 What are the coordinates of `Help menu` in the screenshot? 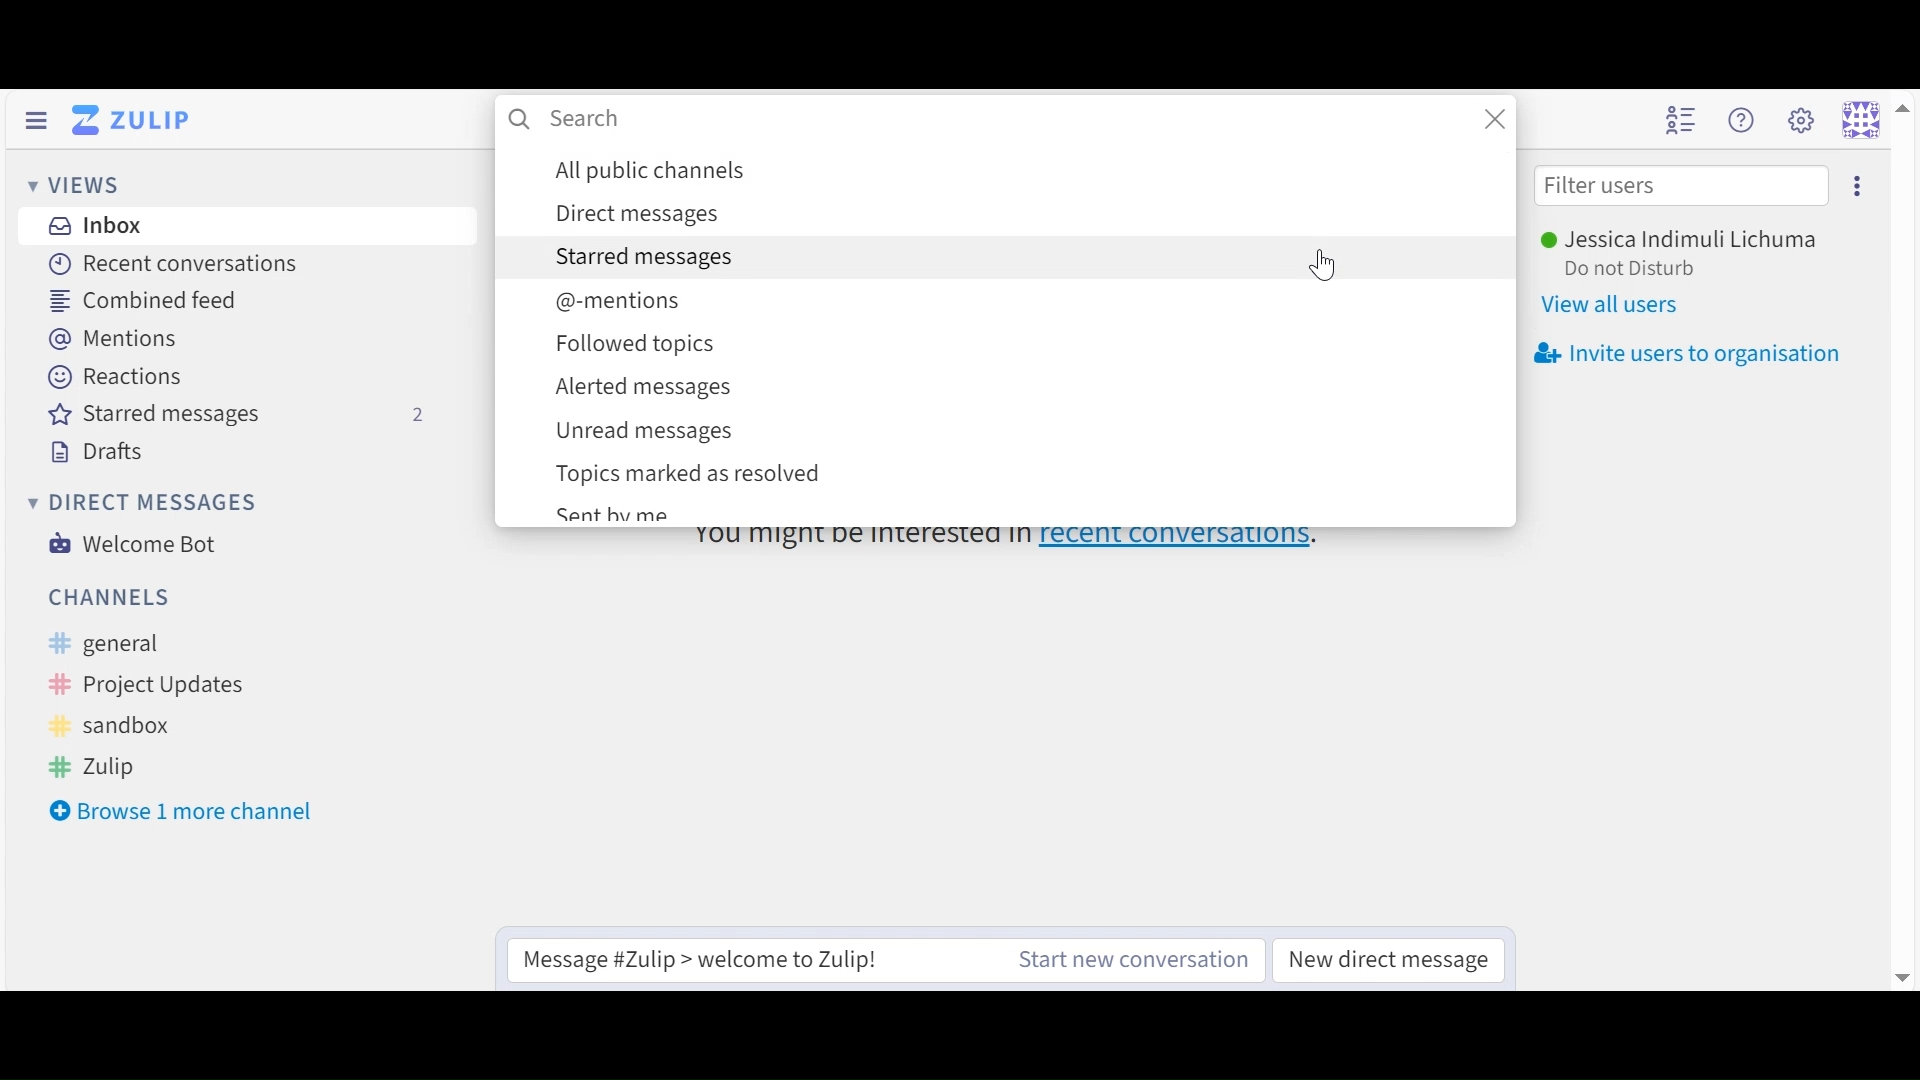 It's located at (1744, 120).